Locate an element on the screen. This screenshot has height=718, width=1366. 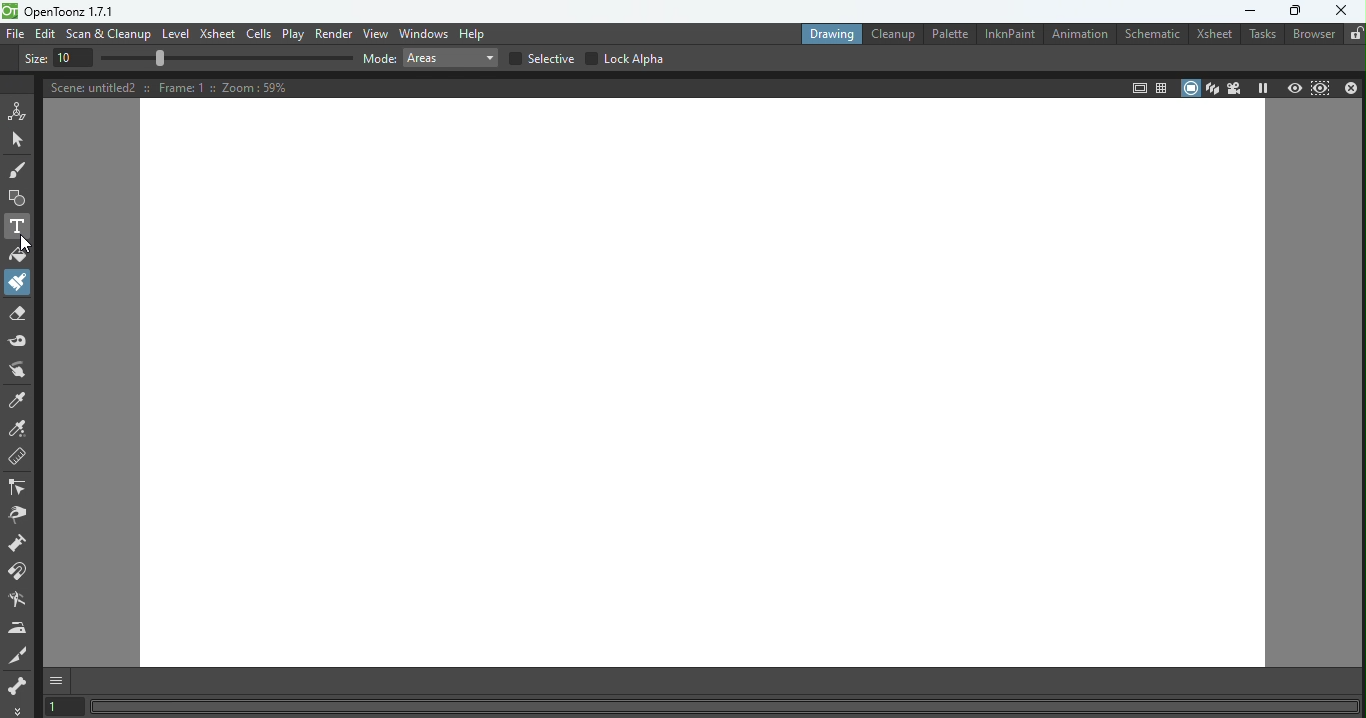
Camera stand view is located at coordinates (1187, 87).